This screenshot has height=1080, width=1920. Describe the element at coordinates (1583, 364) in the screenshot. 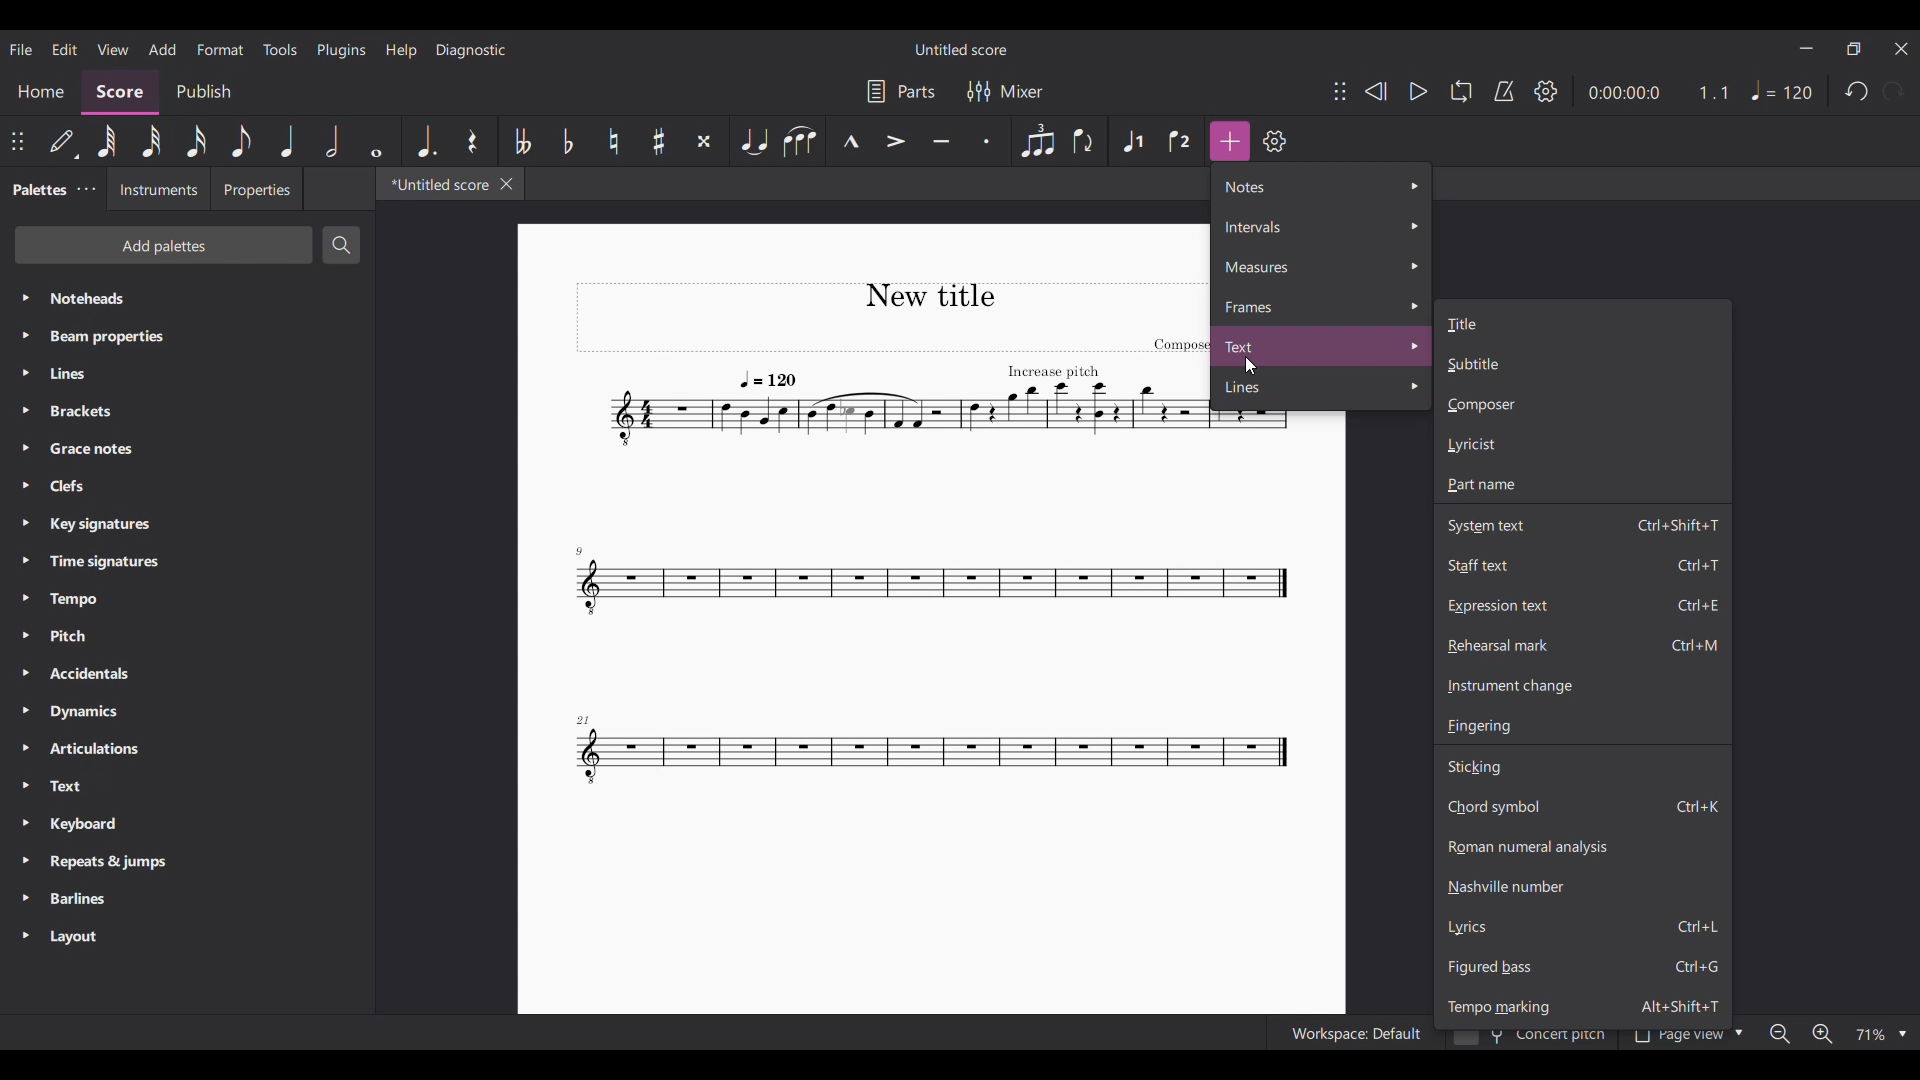

I see `Subtitle` at that location.